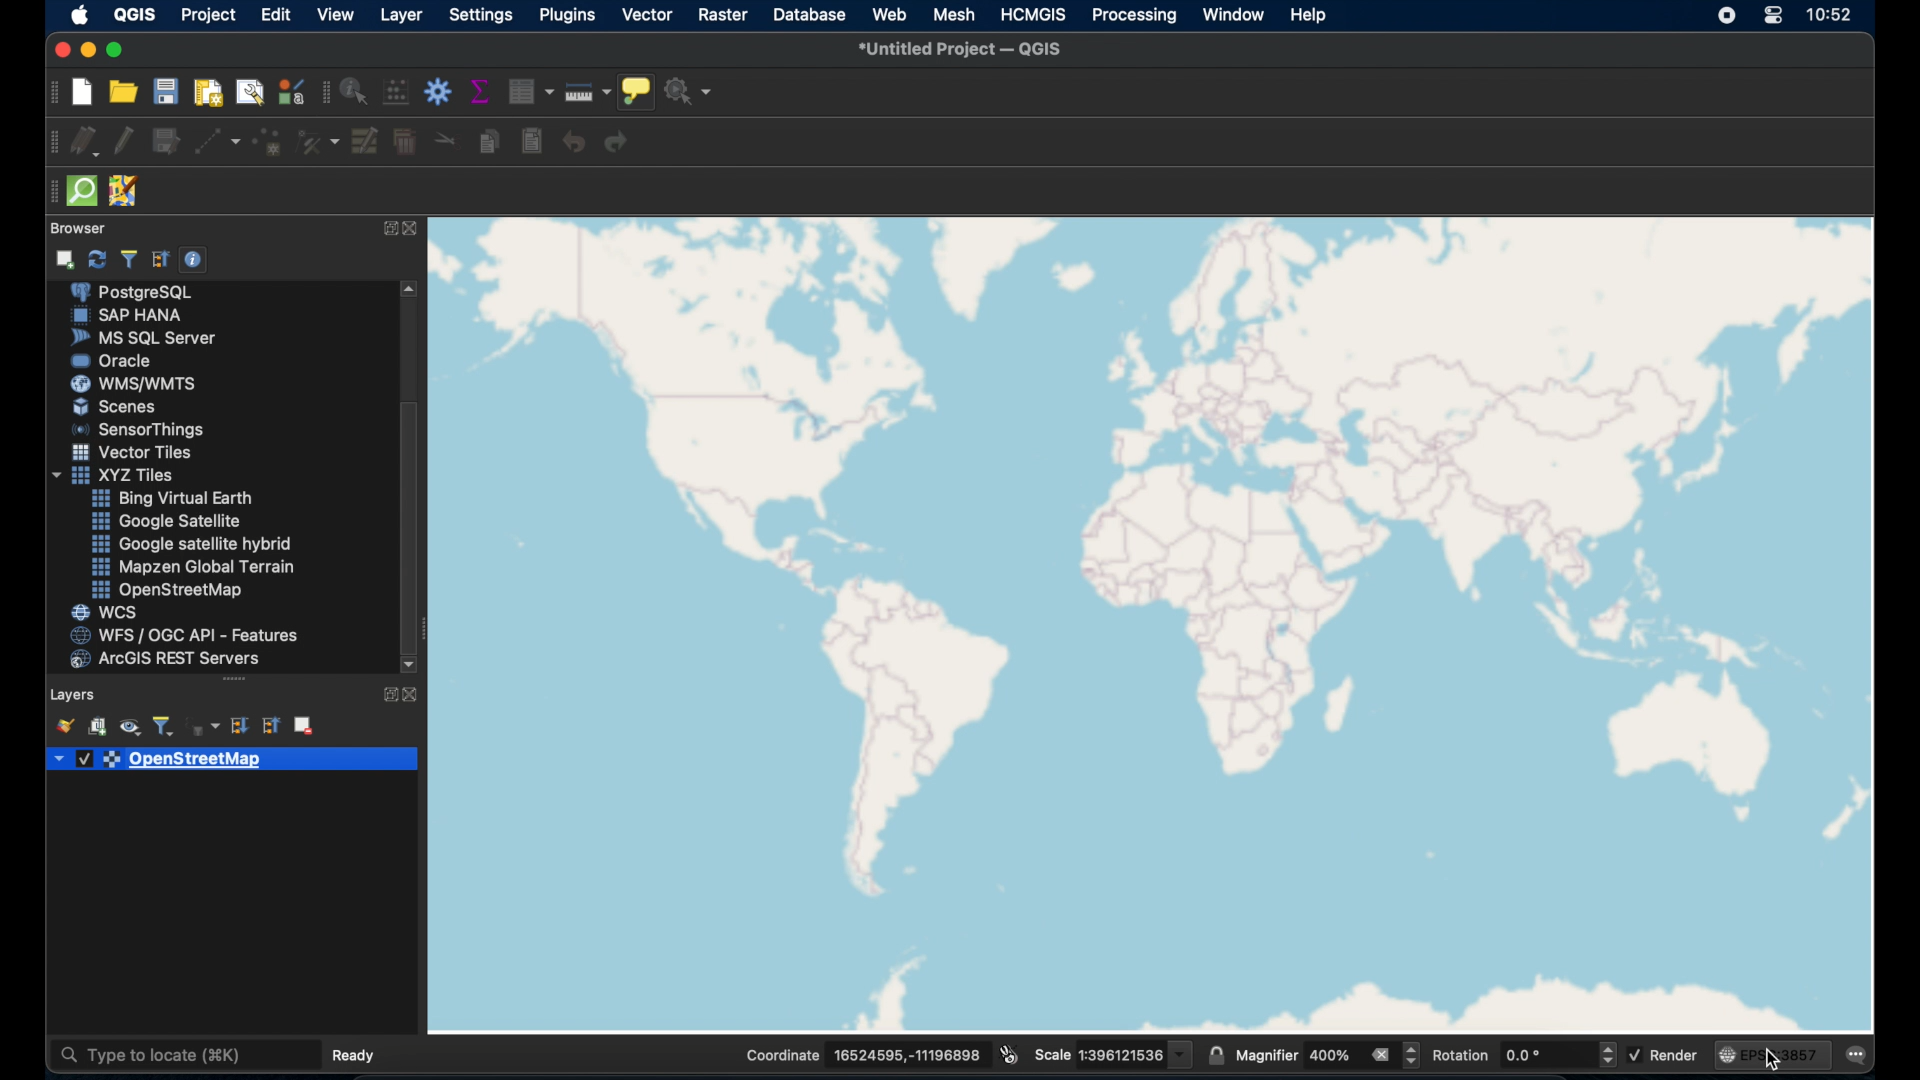 Image resolution: width=1920 pixels, height=1080 pixels. I want to click on layer, so click(403, 16).